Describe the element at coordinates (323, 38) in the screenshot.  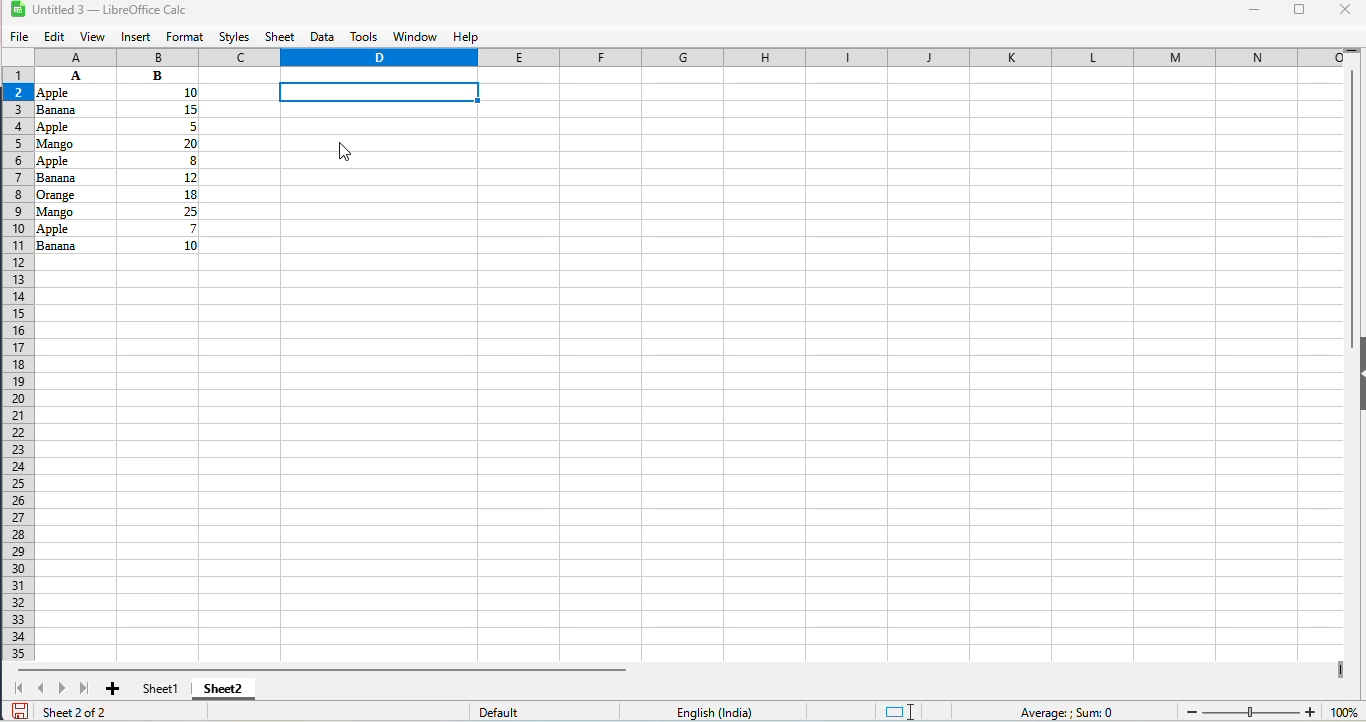
I see `data` at that location.